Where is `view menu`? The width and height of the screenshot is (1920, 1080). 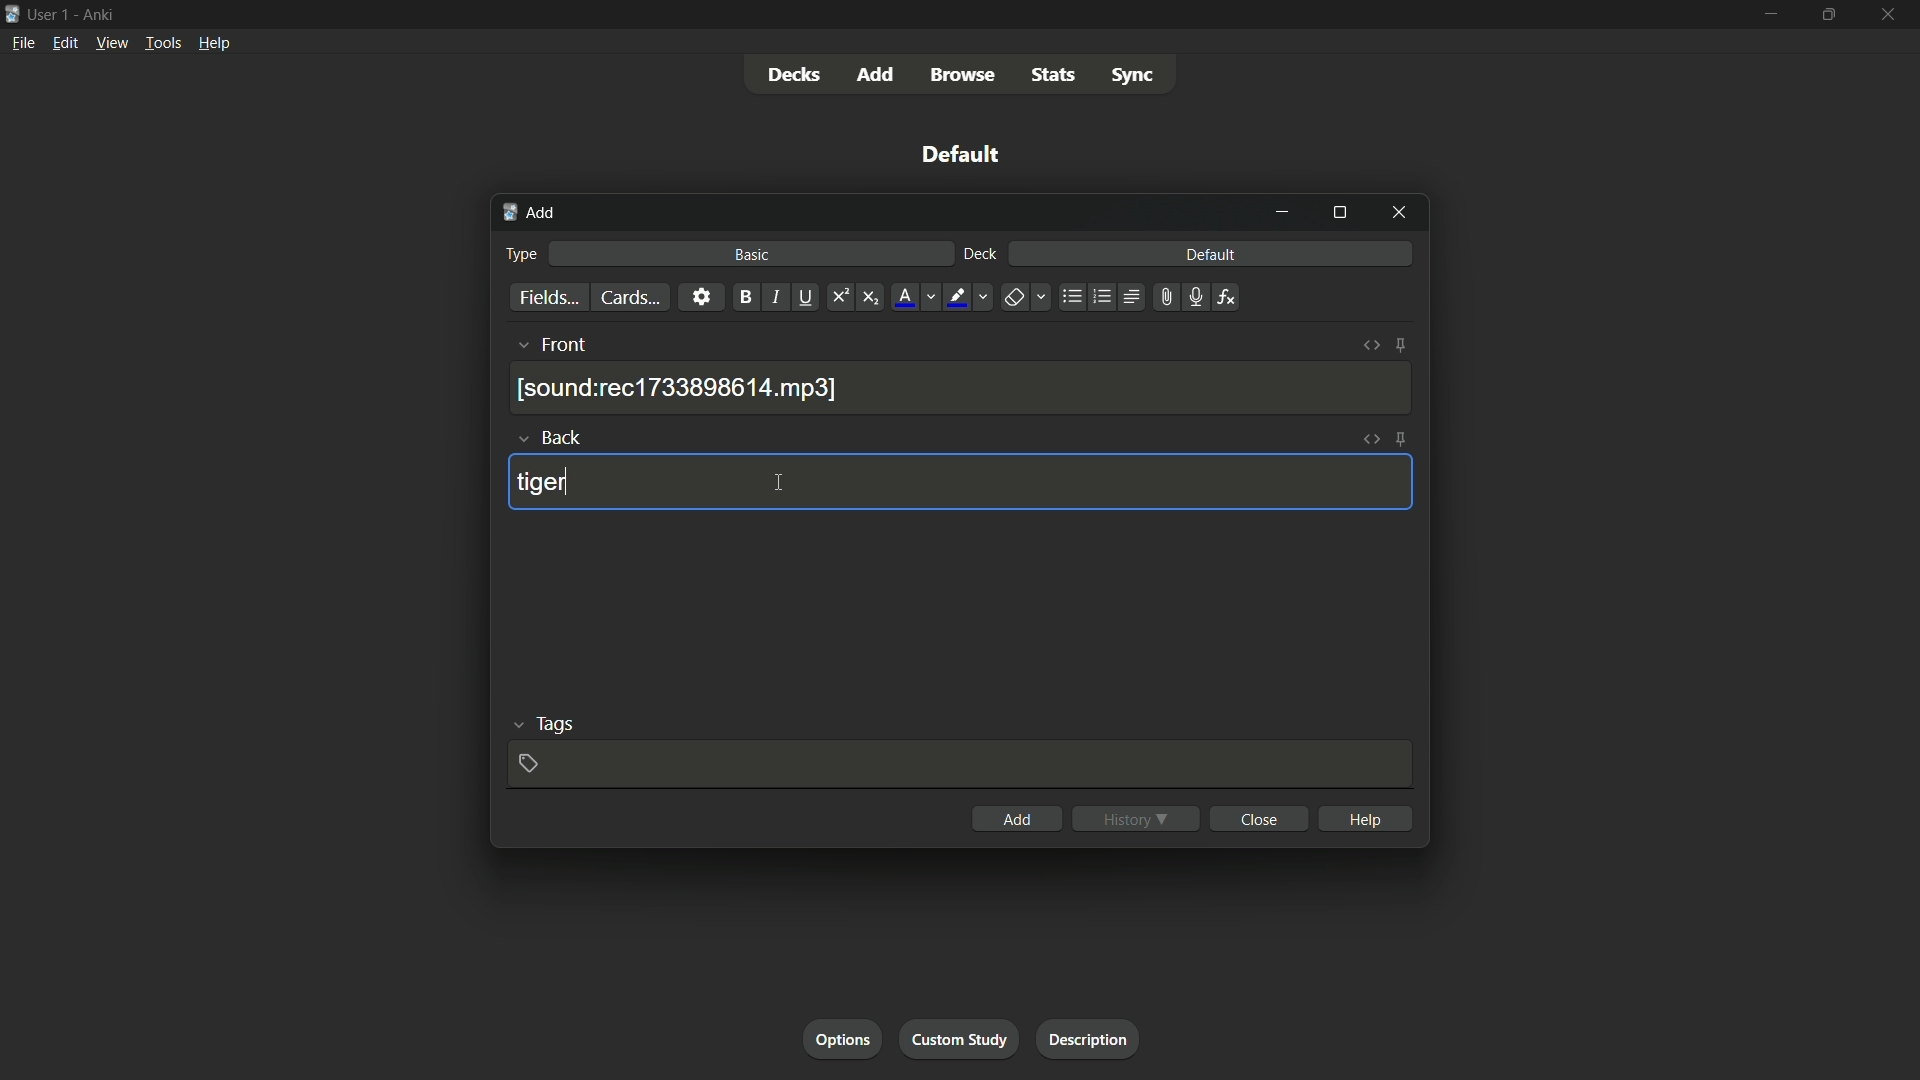 view menu is located at coordinates (112, 43).